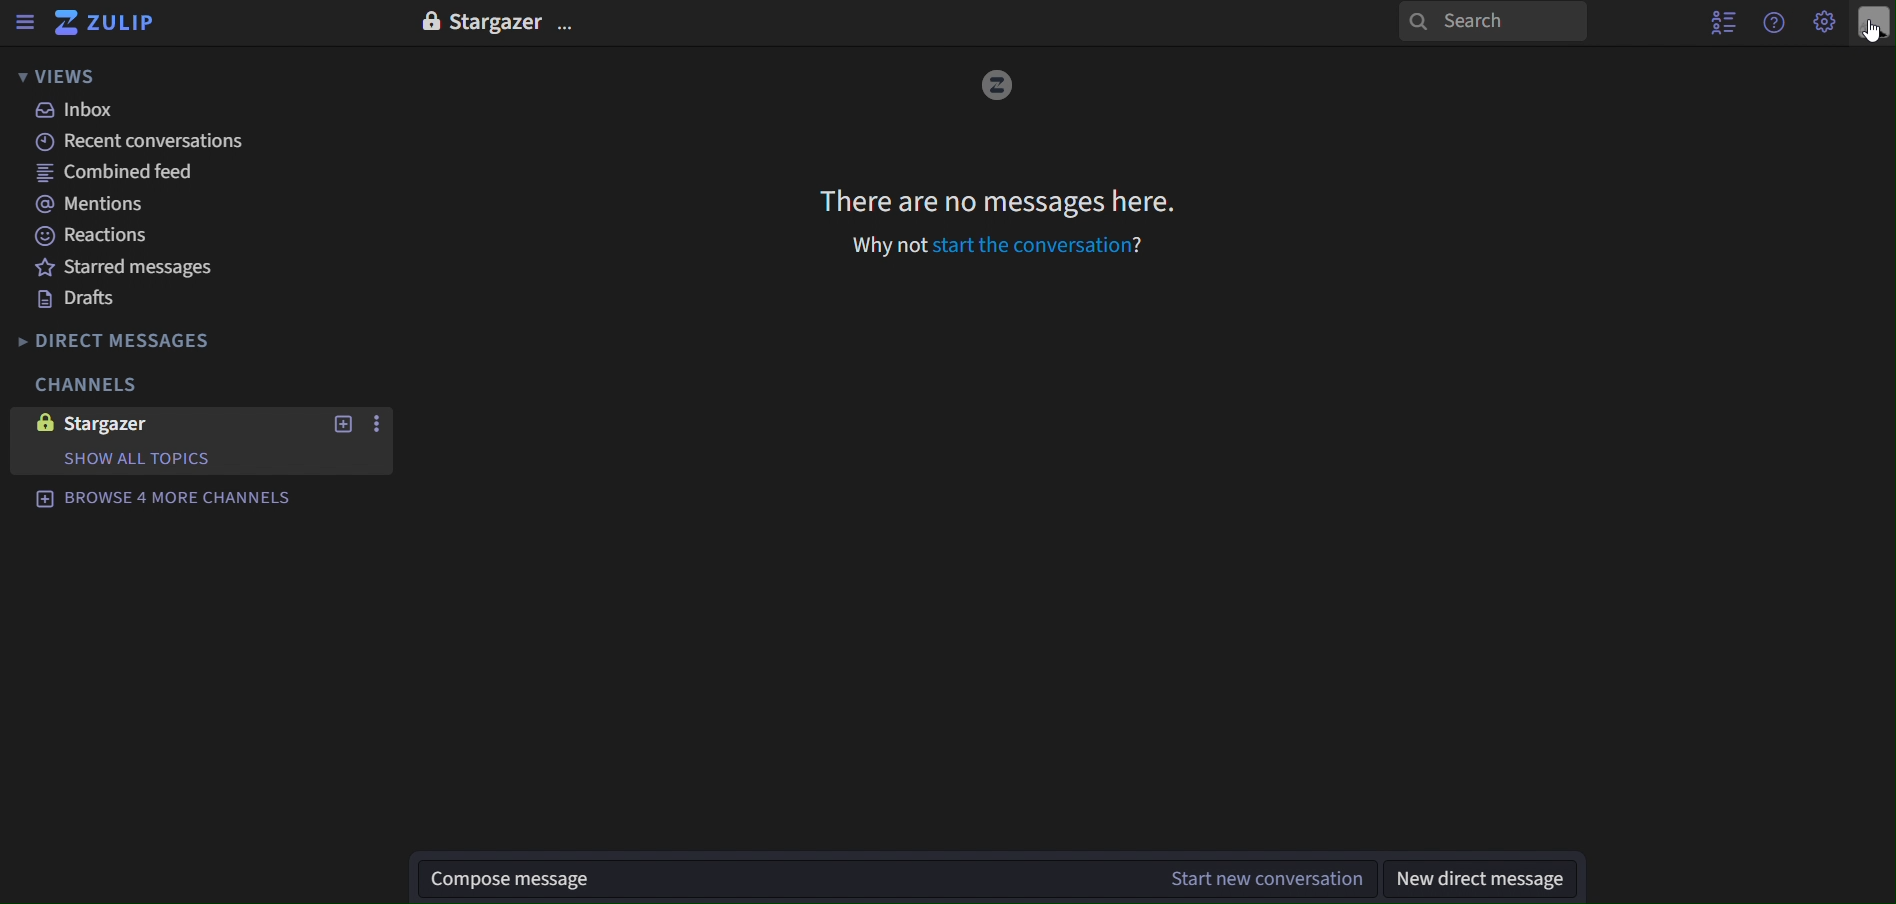 The image size is (1896, 904). What do you see at coordinates (997, 246) in the screenshot?
I see `Why not start the conversation?` at bounding box center [997, 246].